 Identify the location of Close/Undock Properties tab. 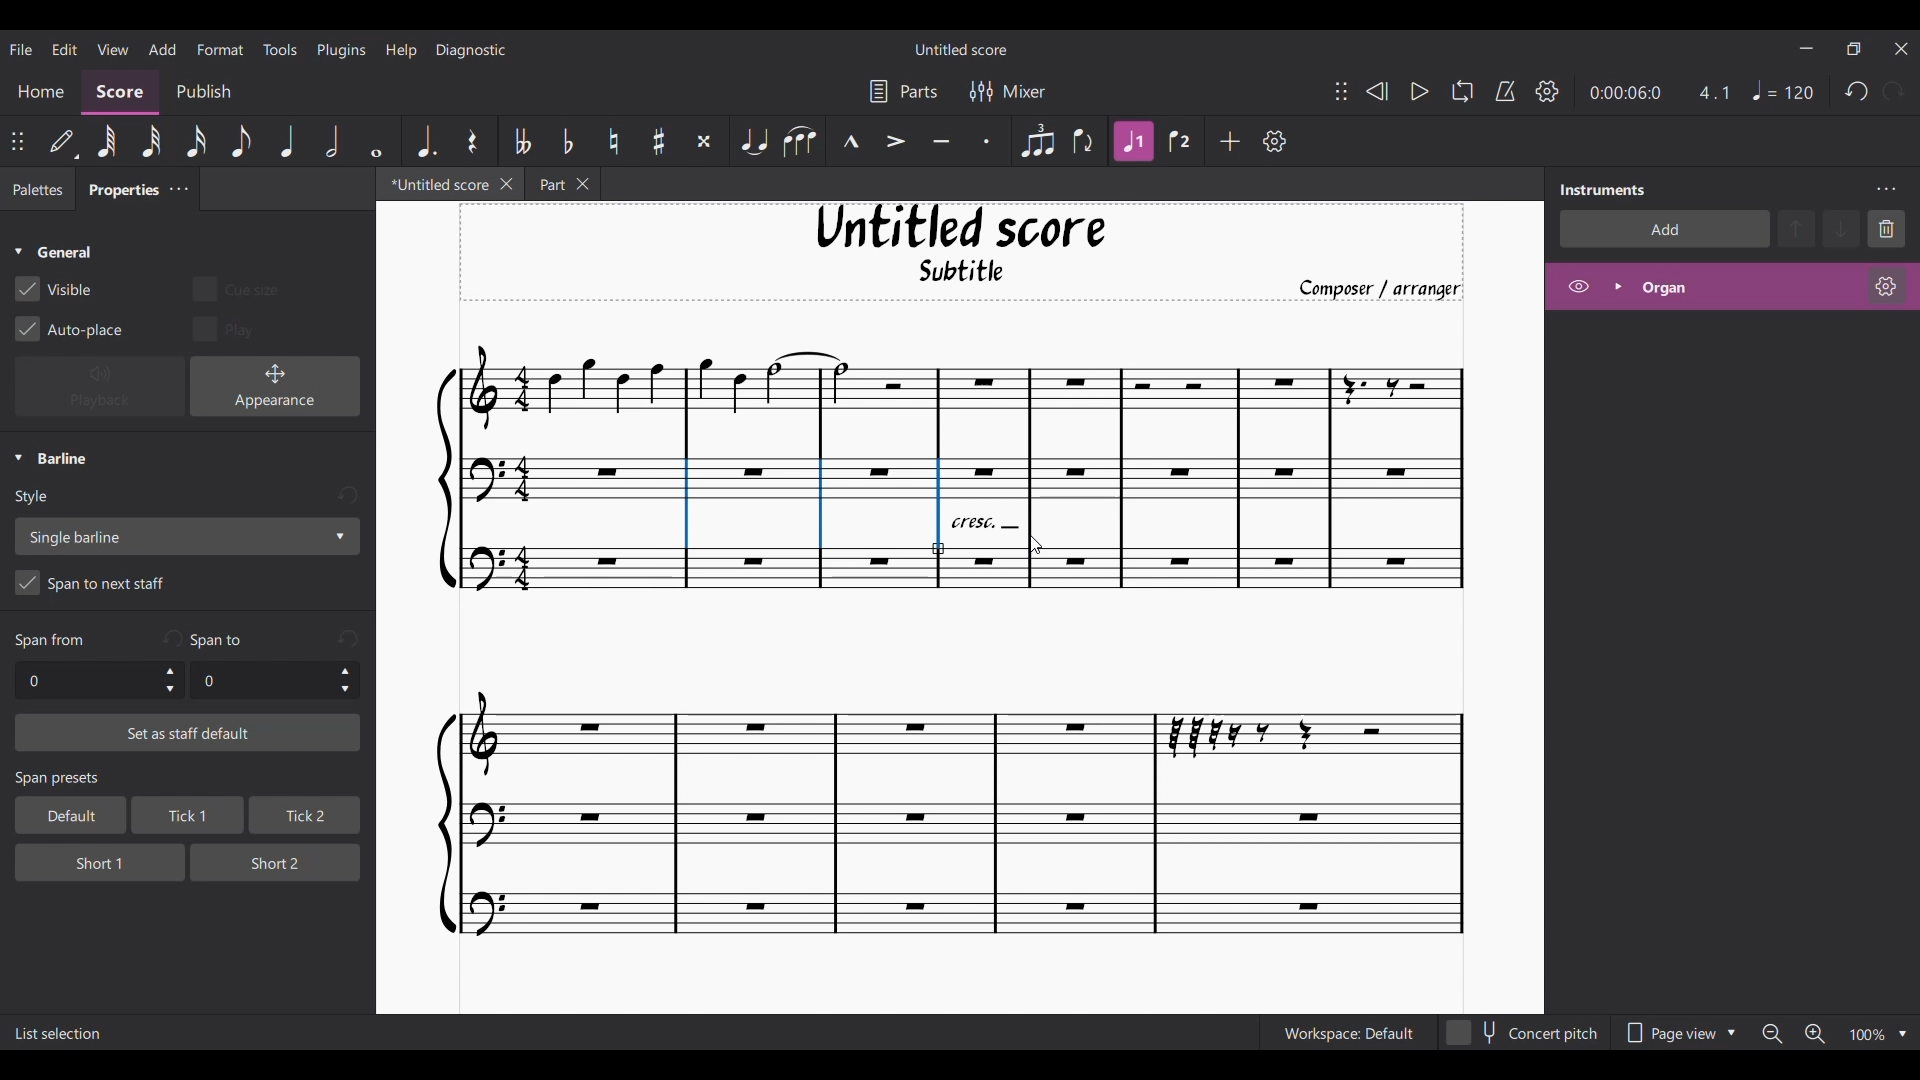
(178, 189).